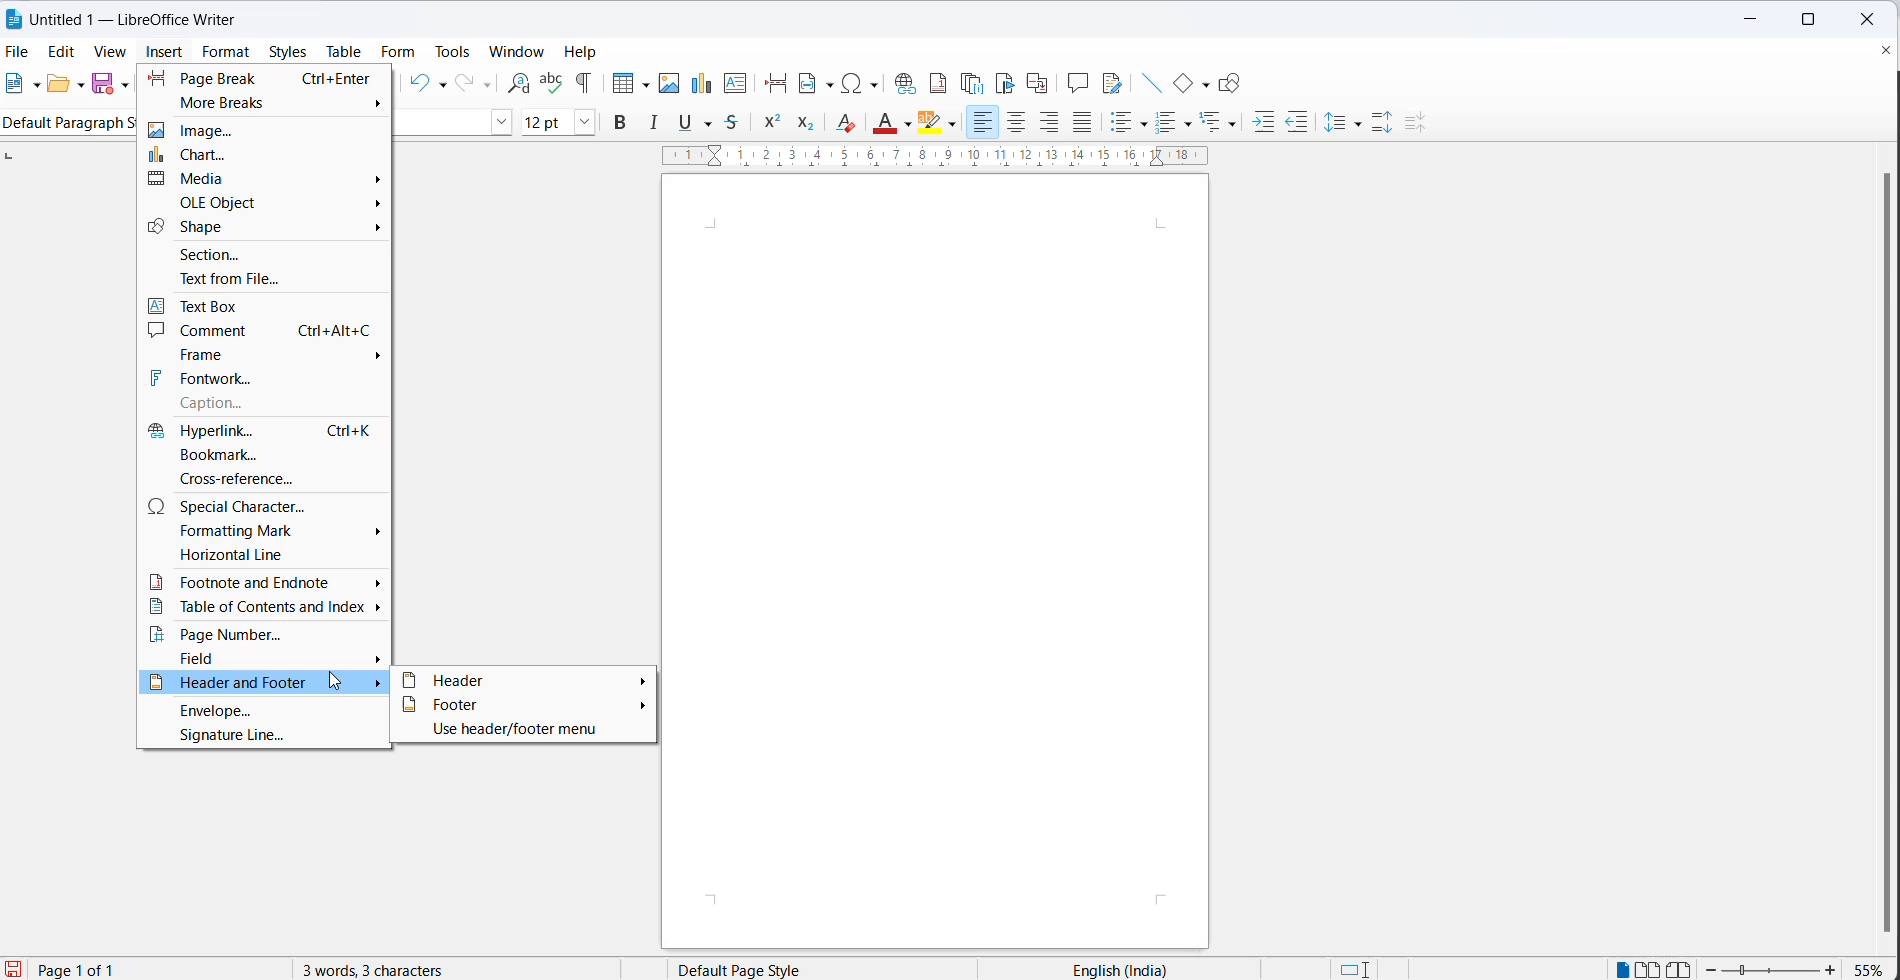 This screenshot has height=980, width=1900. I want to click on zoom percentage, so click(1872, 968).